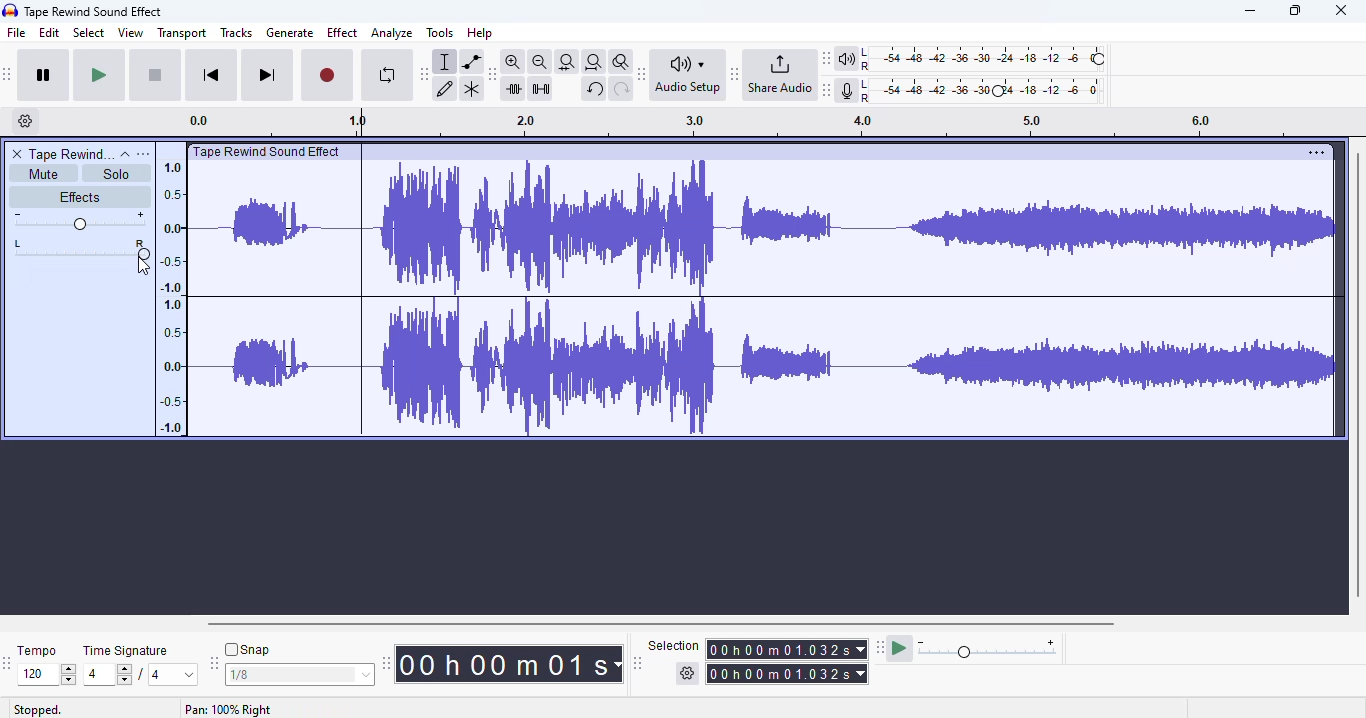  I want to click on audio selected, so click(766, 300).